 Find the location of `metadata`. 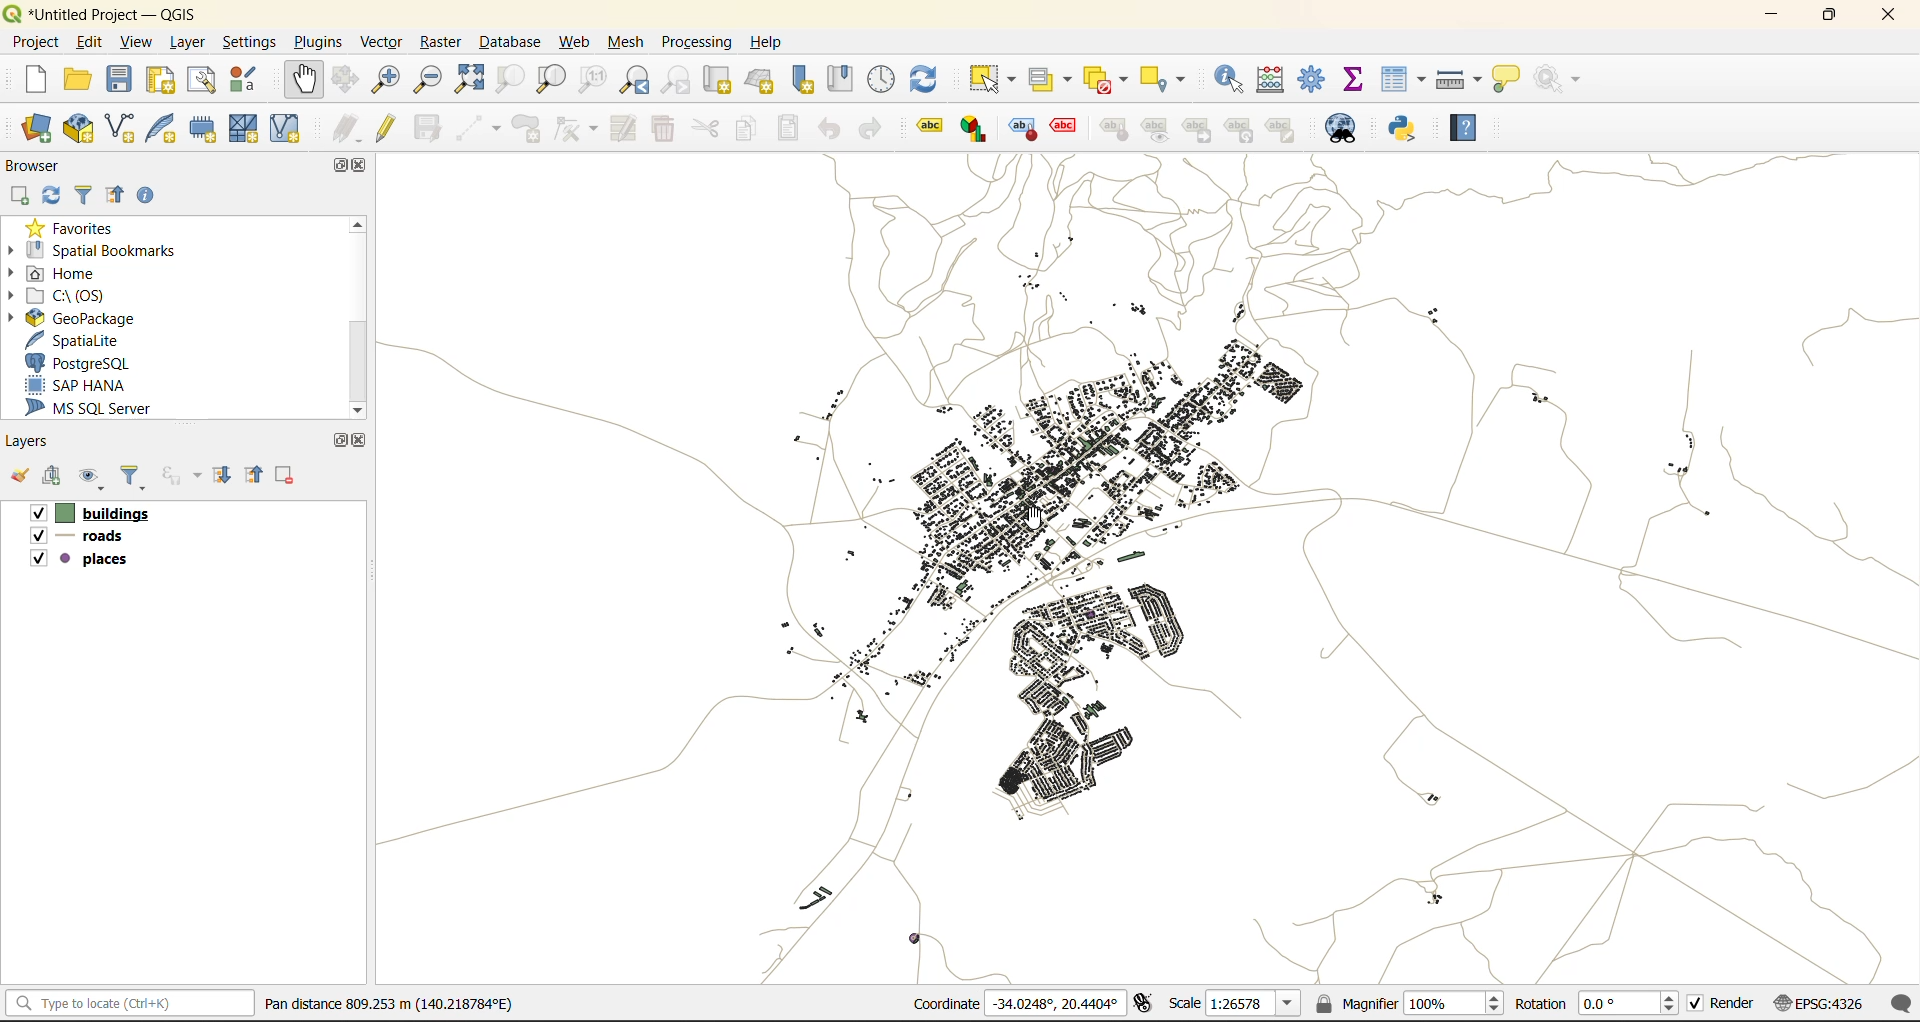

metadata is located at coordinates (385, 1007).